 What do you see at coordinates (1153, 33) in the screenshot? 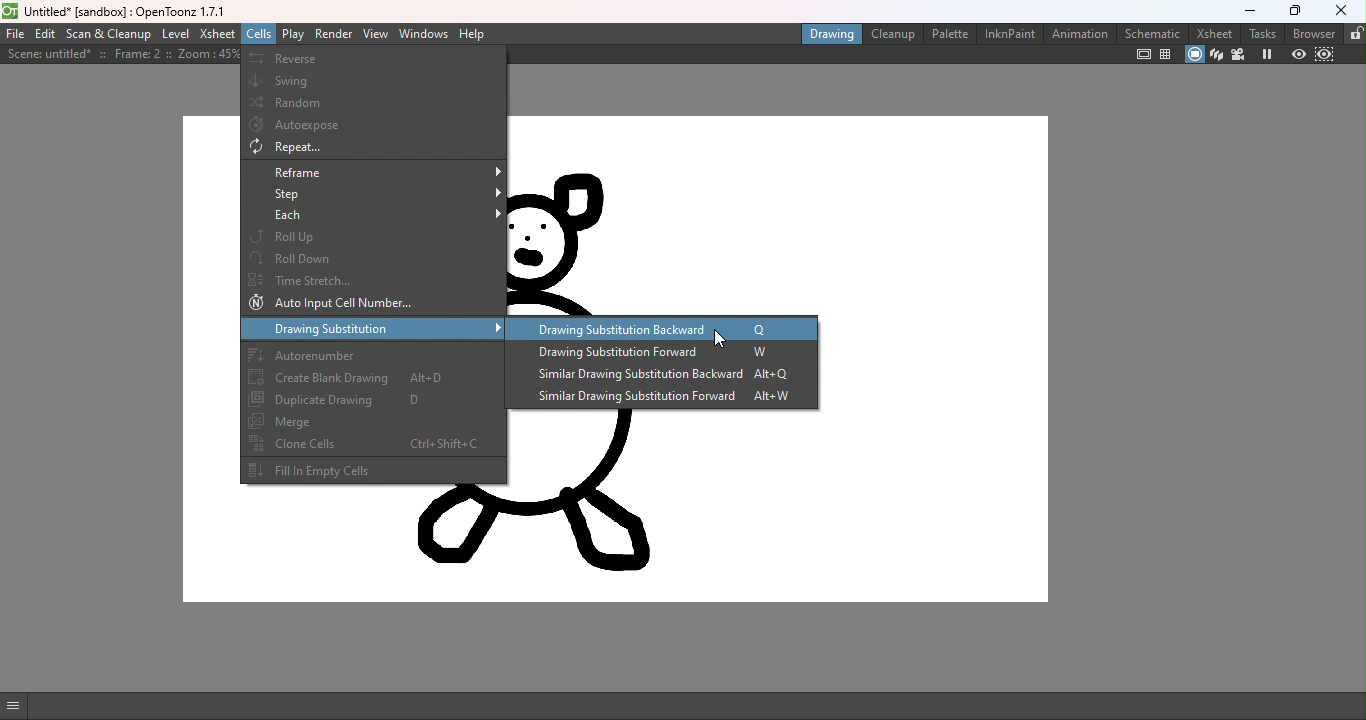
I see `Schematic` at bounding box center [1153, 33].